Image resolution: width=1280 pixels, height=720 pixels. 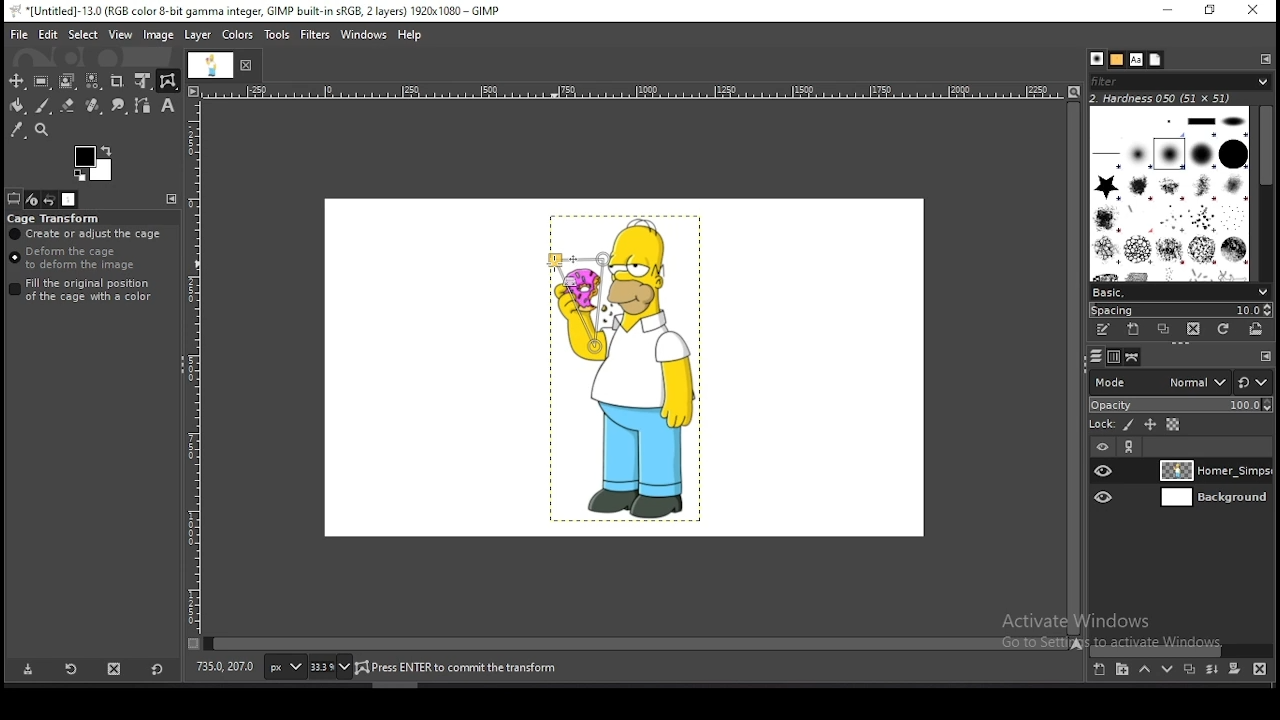 What do you see at coordinates (31, 199) in the screenshot?
I see `device status` at bounding box center [31, 199].